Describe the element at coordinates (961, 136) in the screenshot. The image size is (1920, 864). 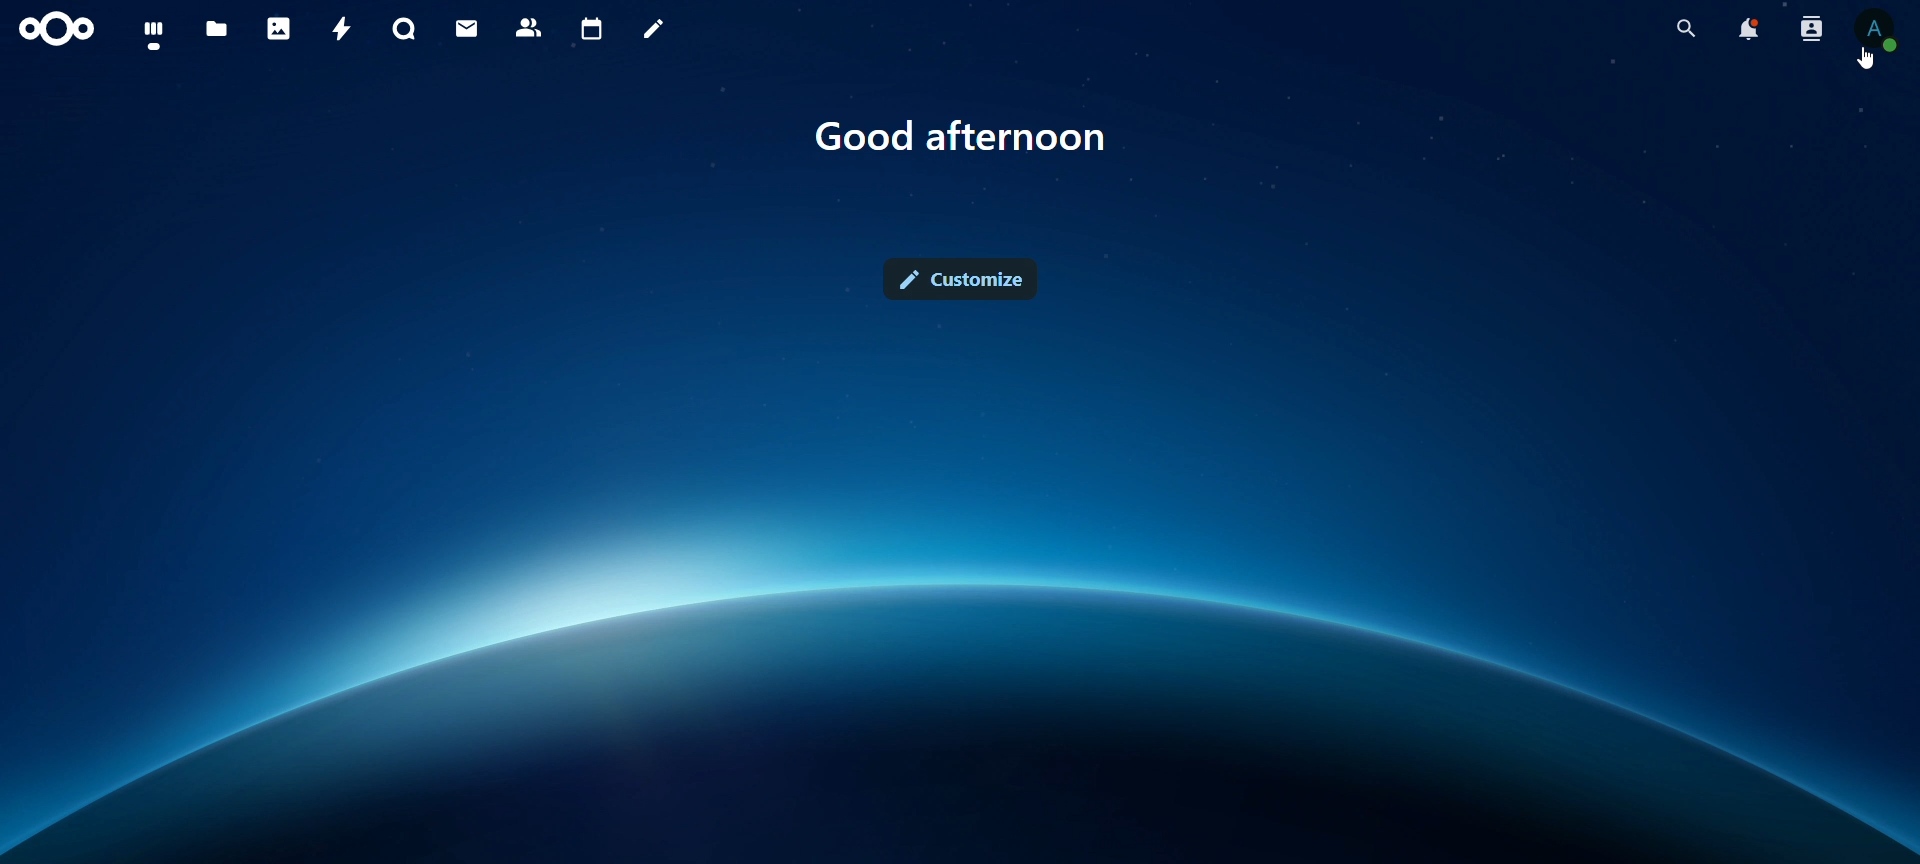
I see `text` at that location.